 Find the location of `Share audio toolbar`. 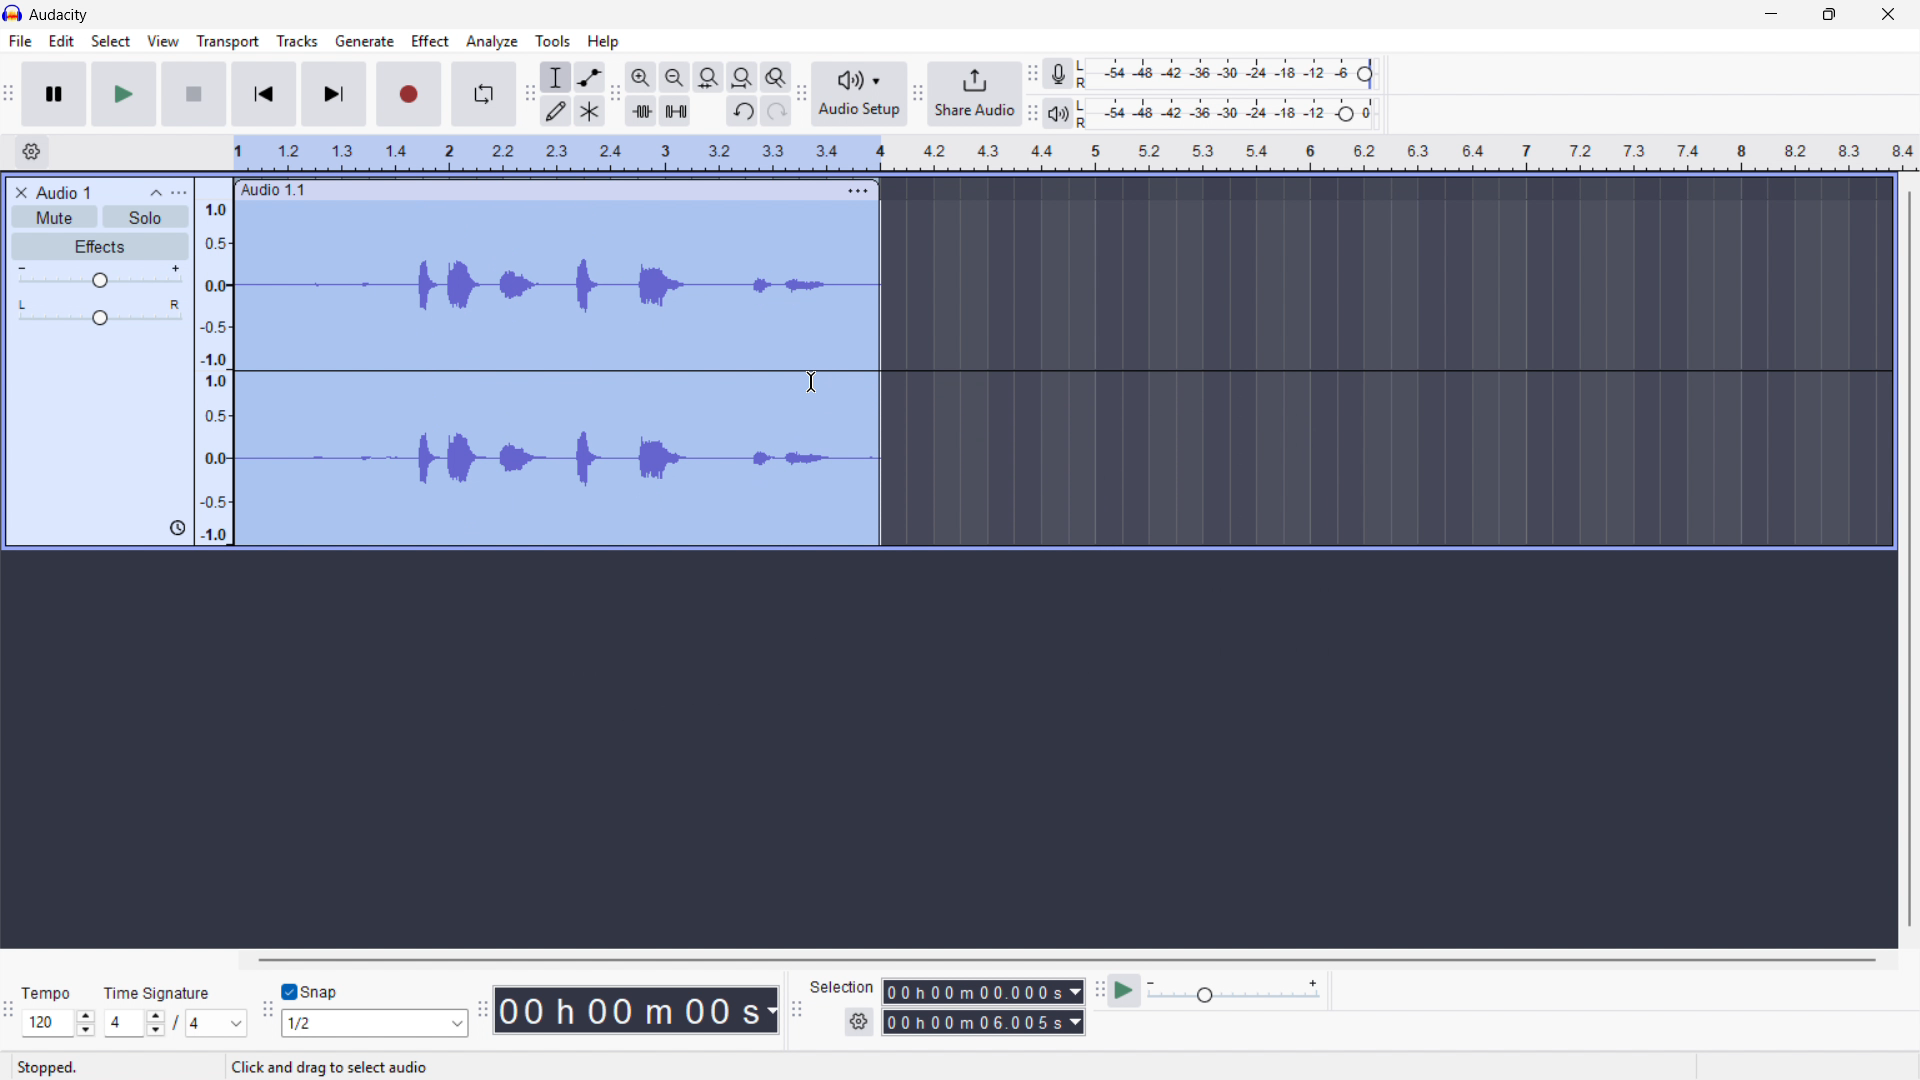

Share audio toolbar is located at coordinates (918, 94).